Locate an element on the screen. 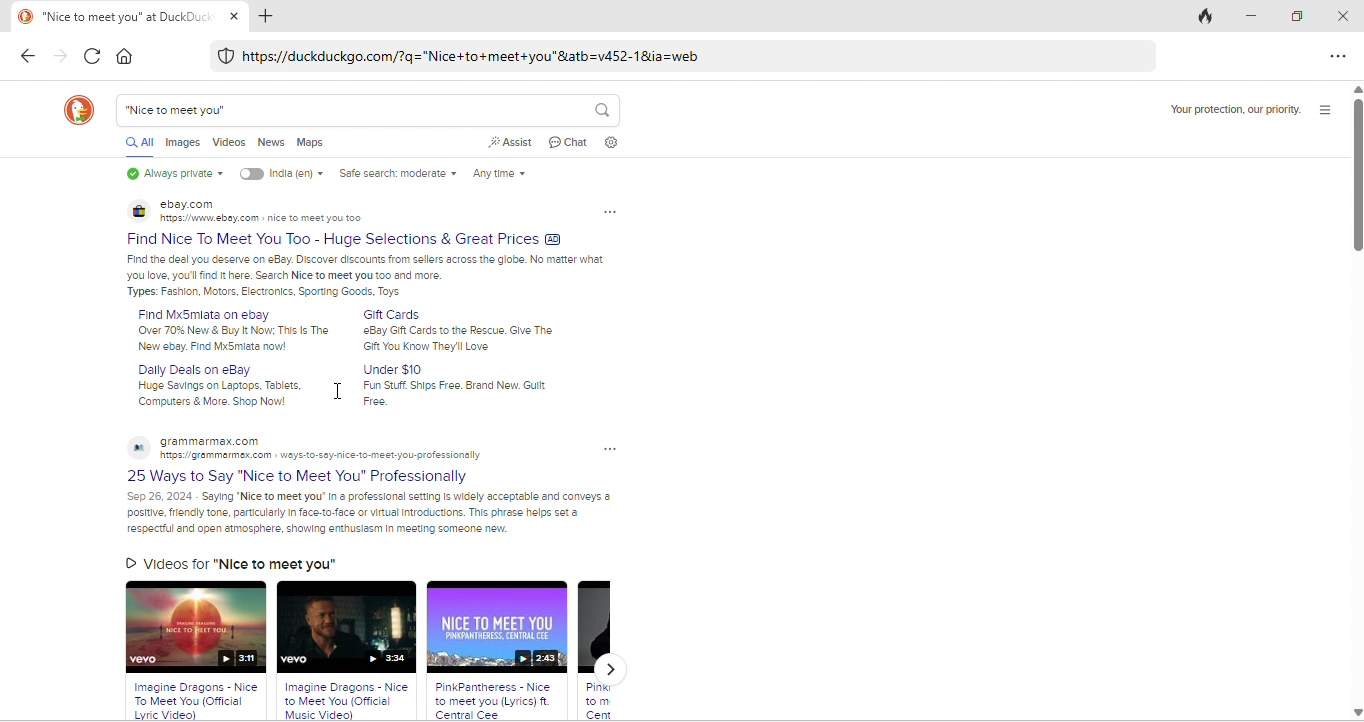 This screenshot has width=1364, height=722. imagine Dragons - Nice
To Meet You (Oficial
Lurie Vidaod is located at coordinates (197, 701).